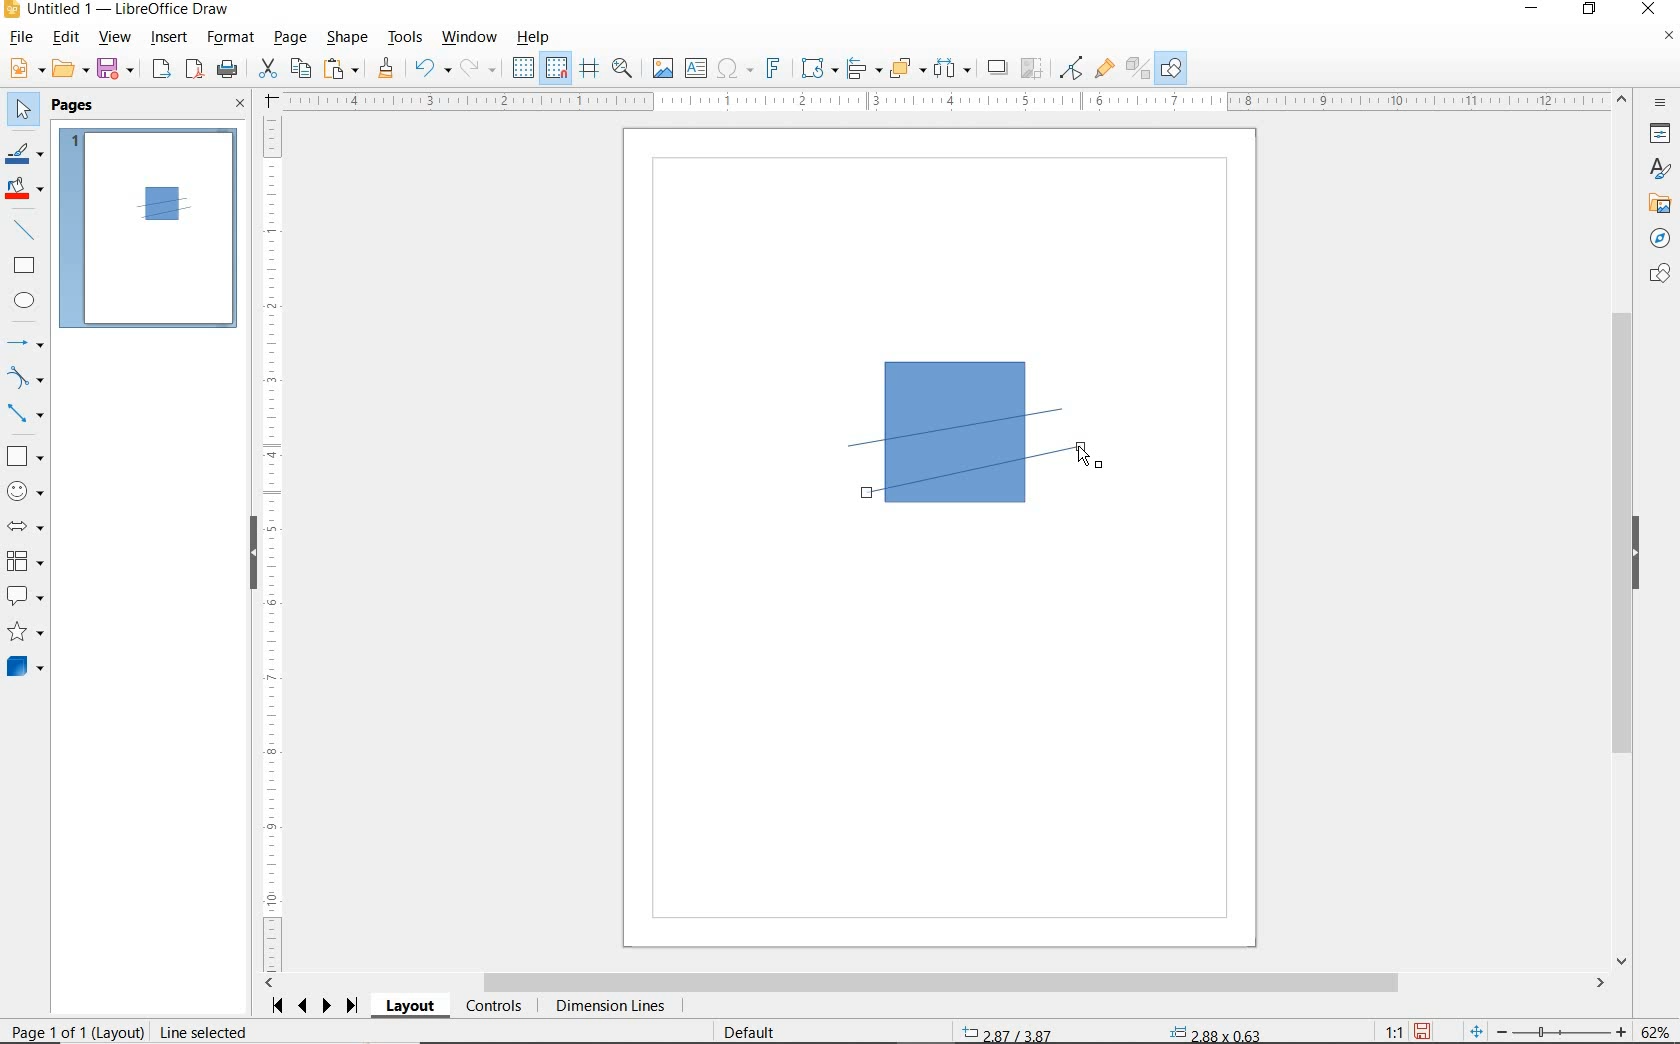 This screenshot has width=1680, height=1044. I want to click on UNDO, so click(433, 70).